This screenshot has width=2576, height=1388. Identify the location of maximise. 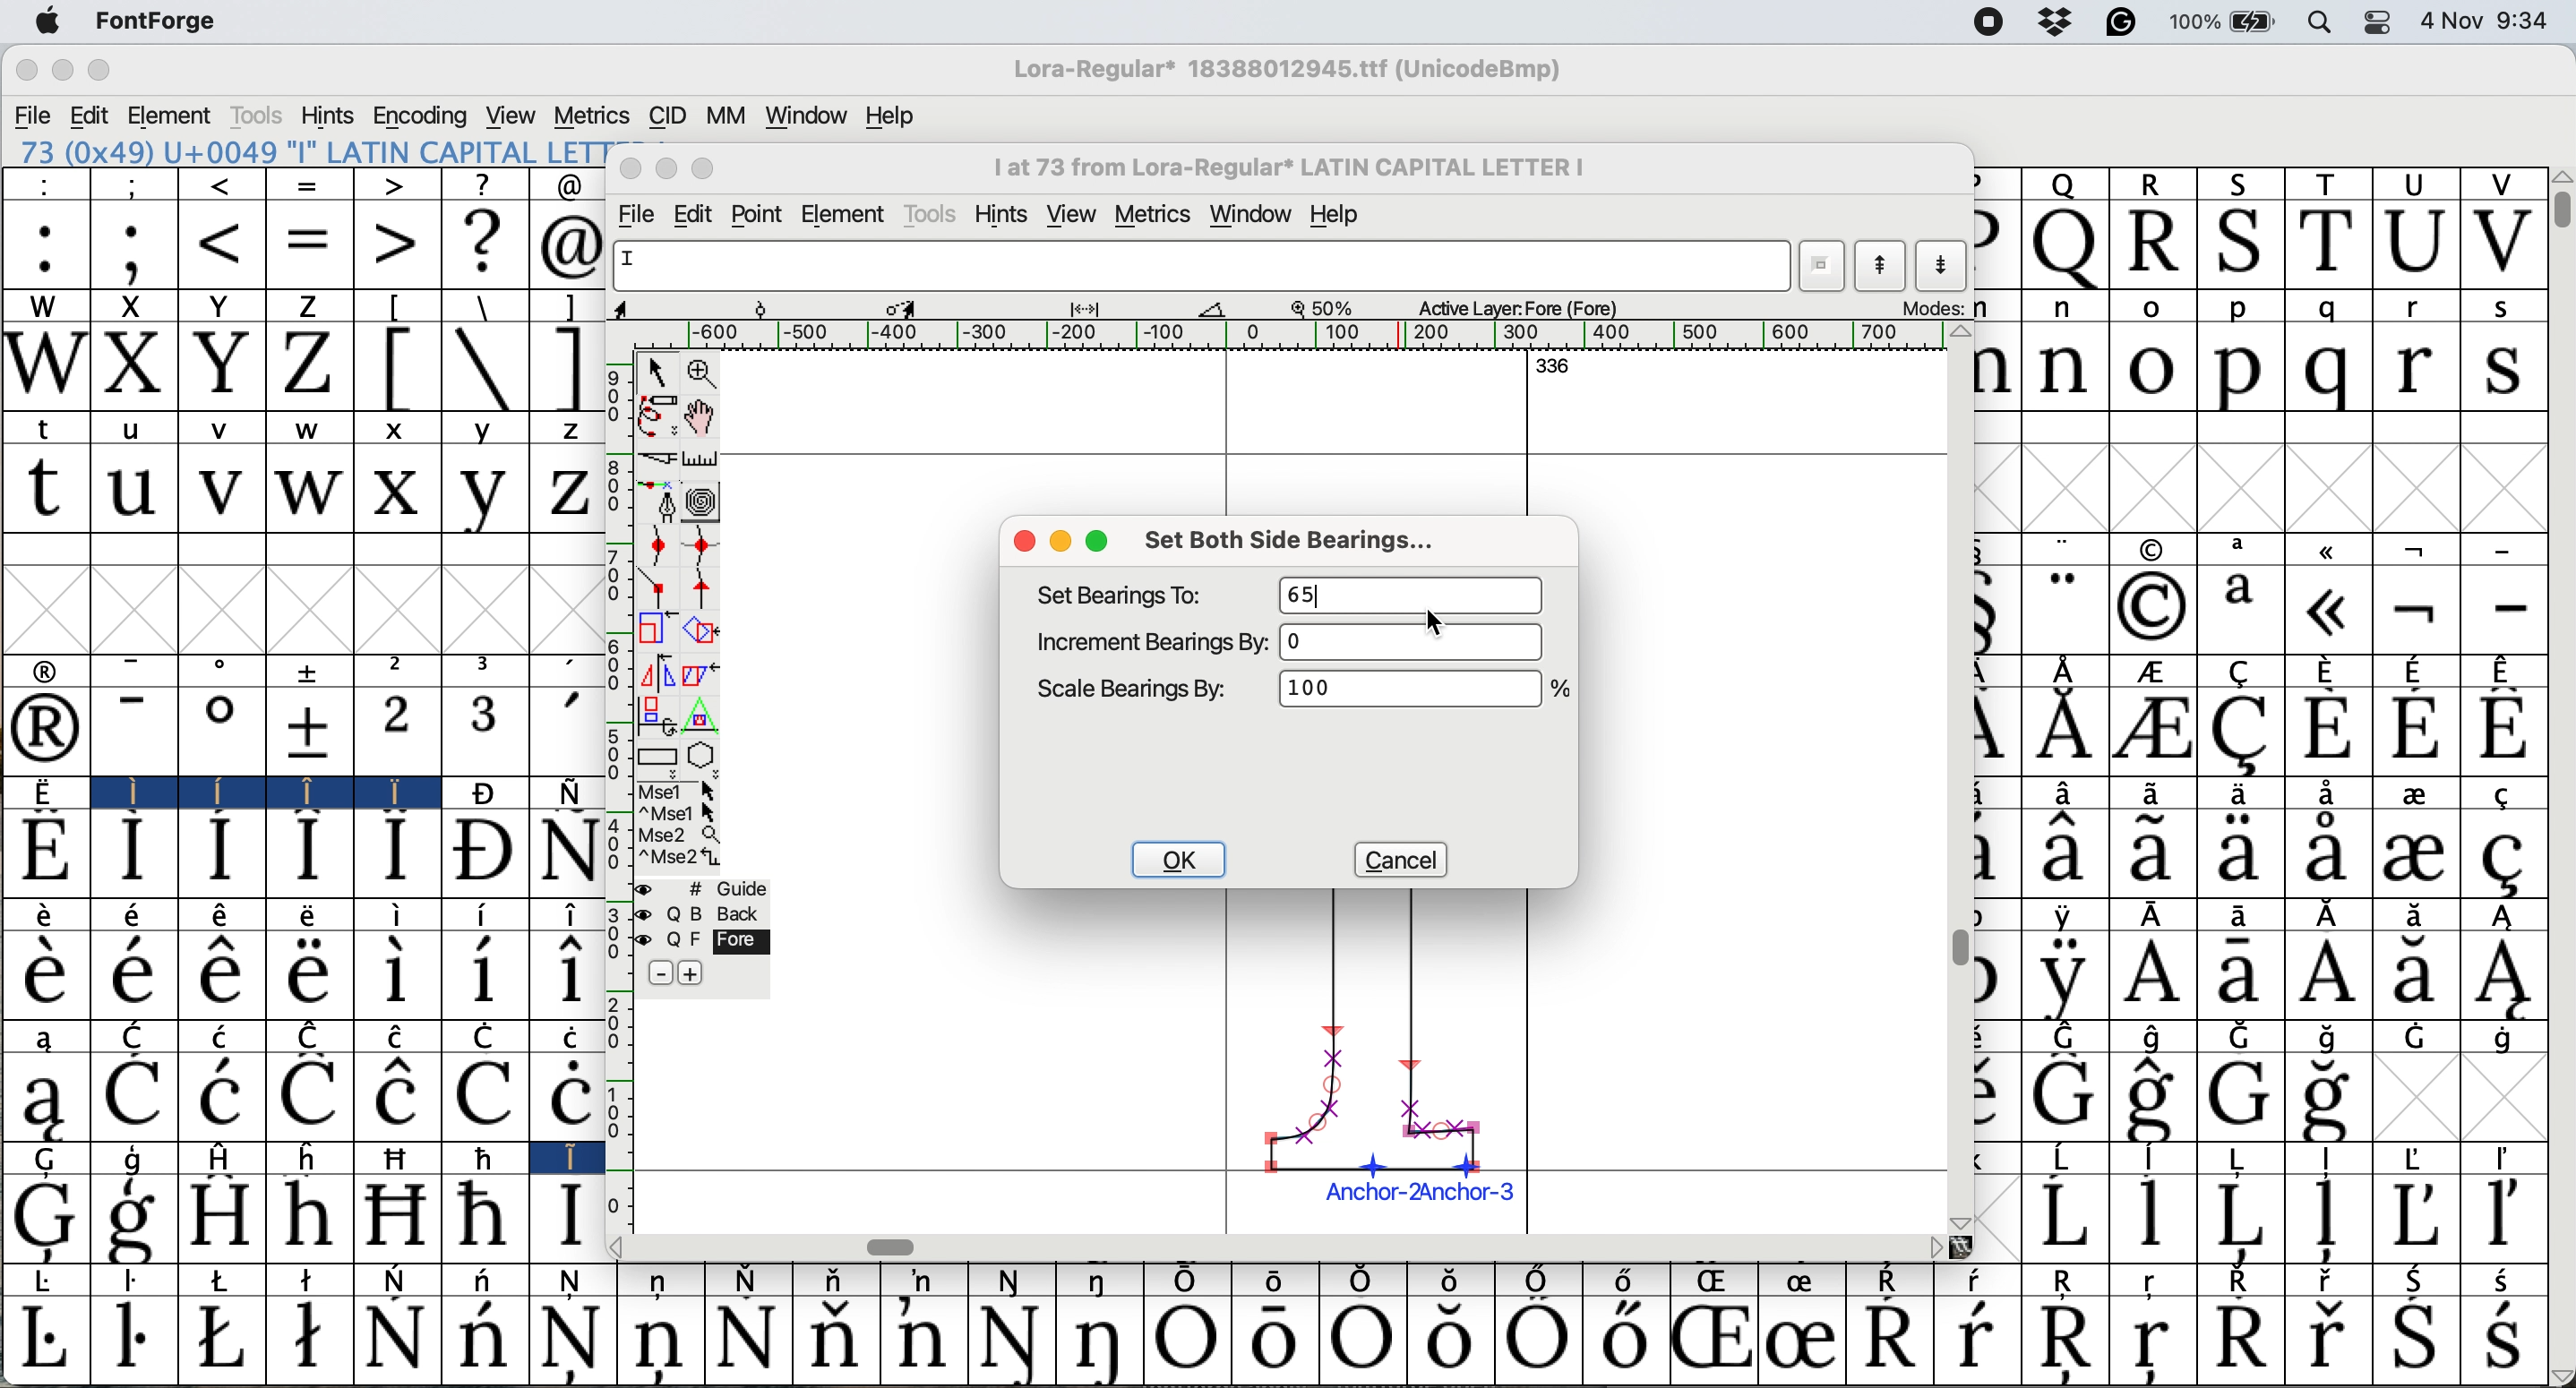
(702, 167).